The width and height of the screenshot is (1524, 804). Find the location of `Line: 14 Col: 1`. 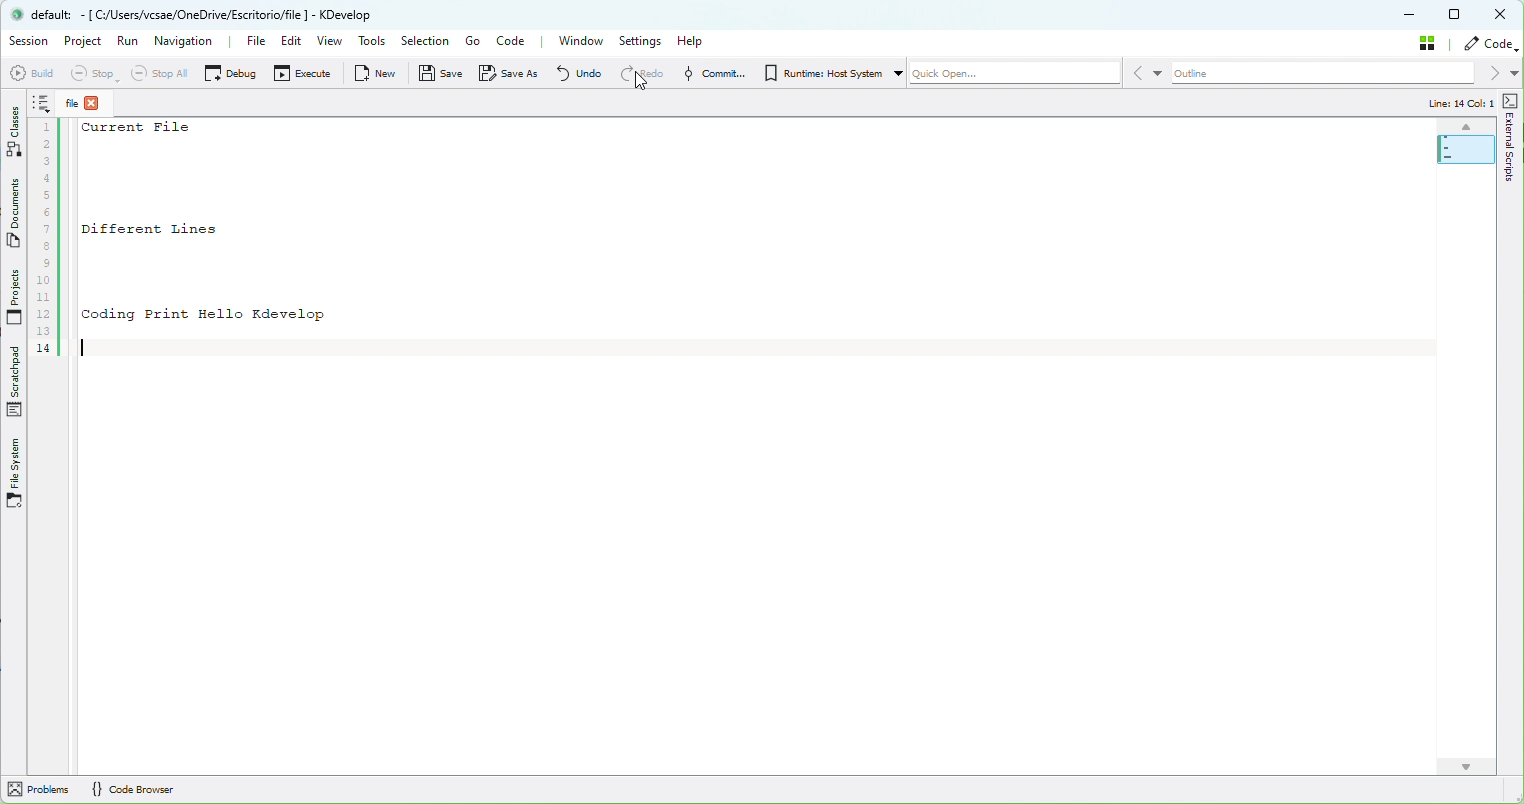

Line: 14 Col: 1 is located at coordinates (1470, 99).